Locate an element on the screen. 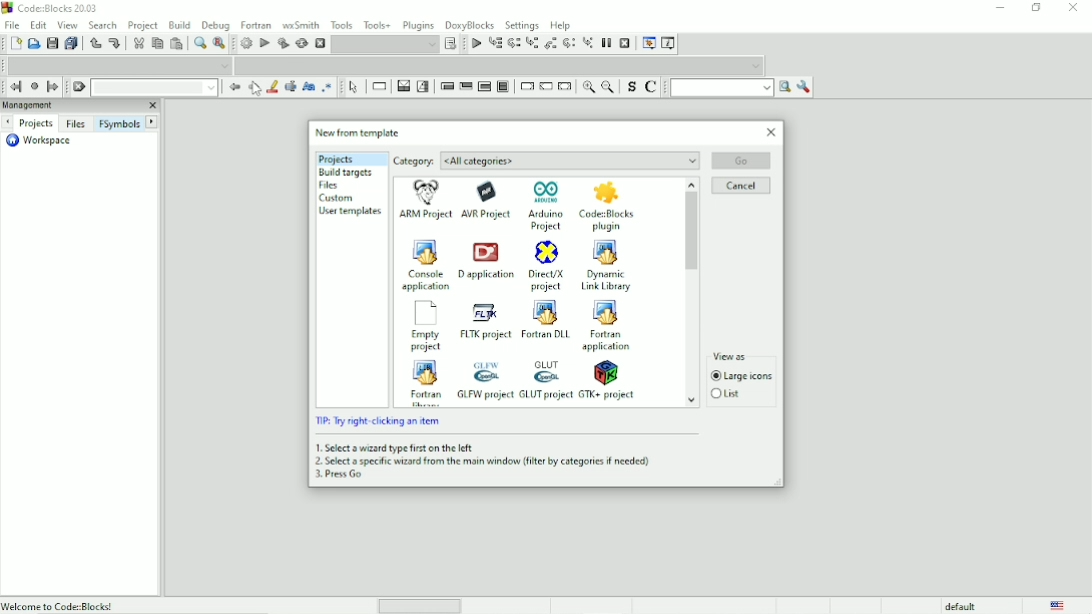 The width and height of the screenshot is (1092, 614). Open is located at coordinates (33, 44).